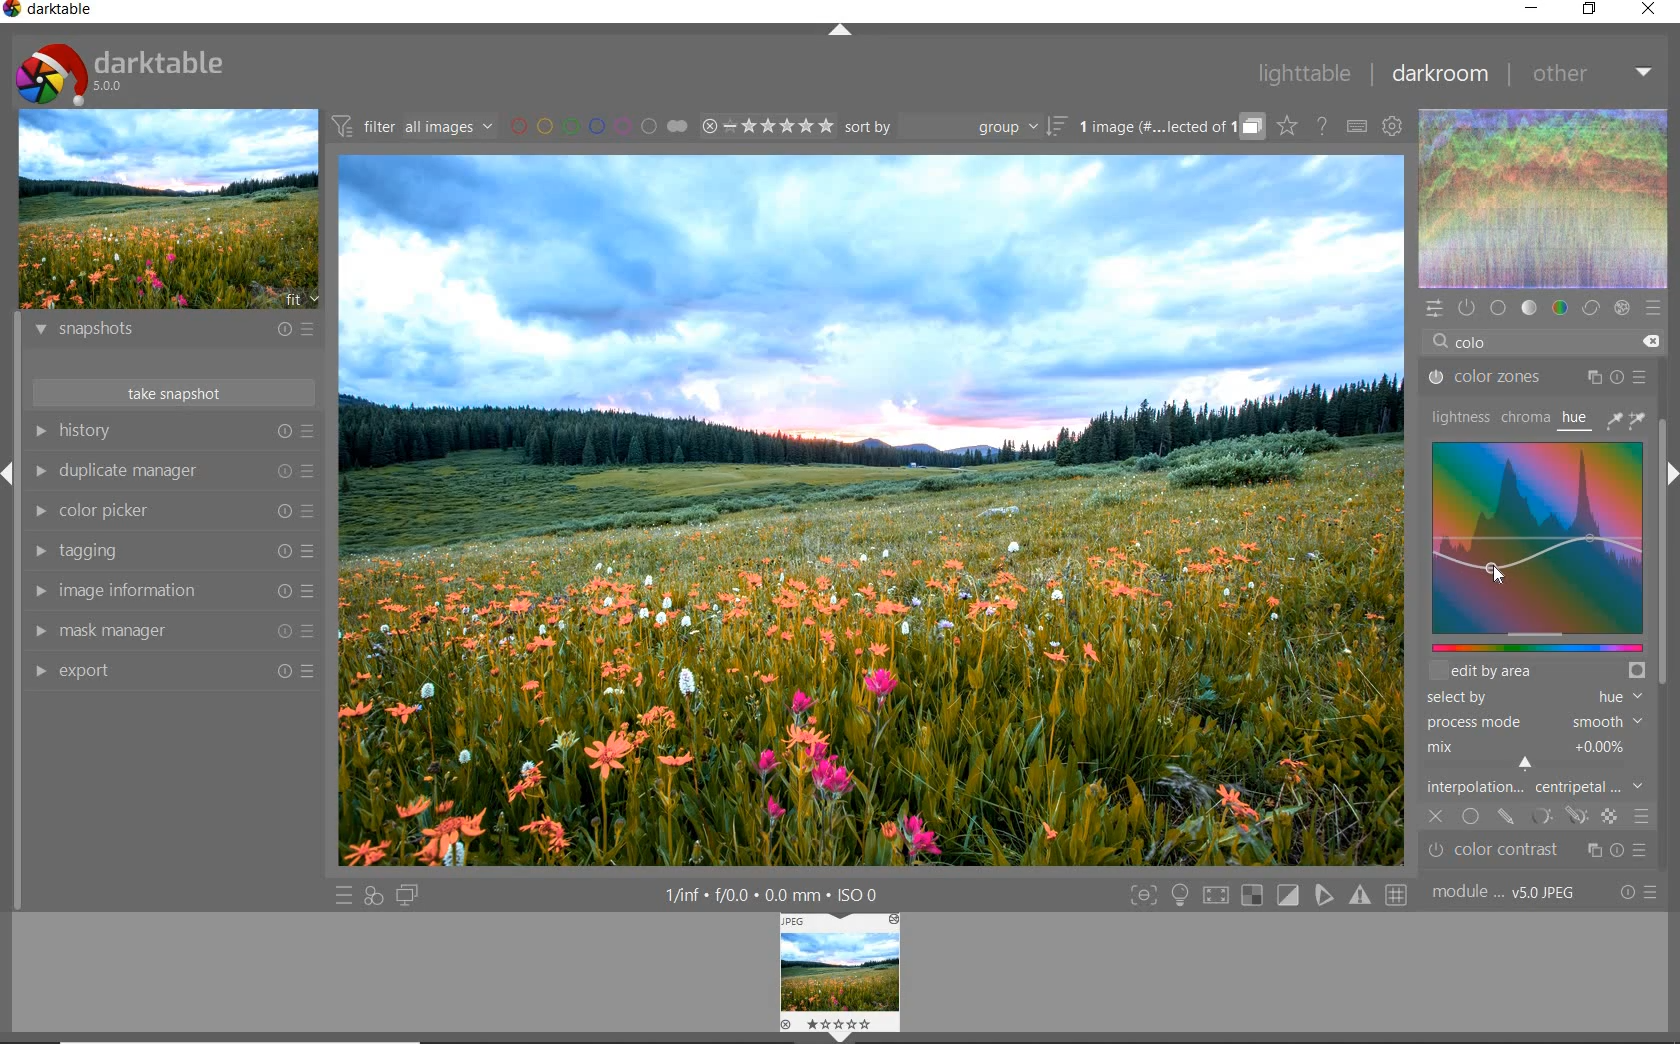 The height and width of the screenshot is (1044, 1680). What do you see at coordinates (407, 894) in the screenshot?
I see `display a second darkroom image window` at bounding box center [407, 894].